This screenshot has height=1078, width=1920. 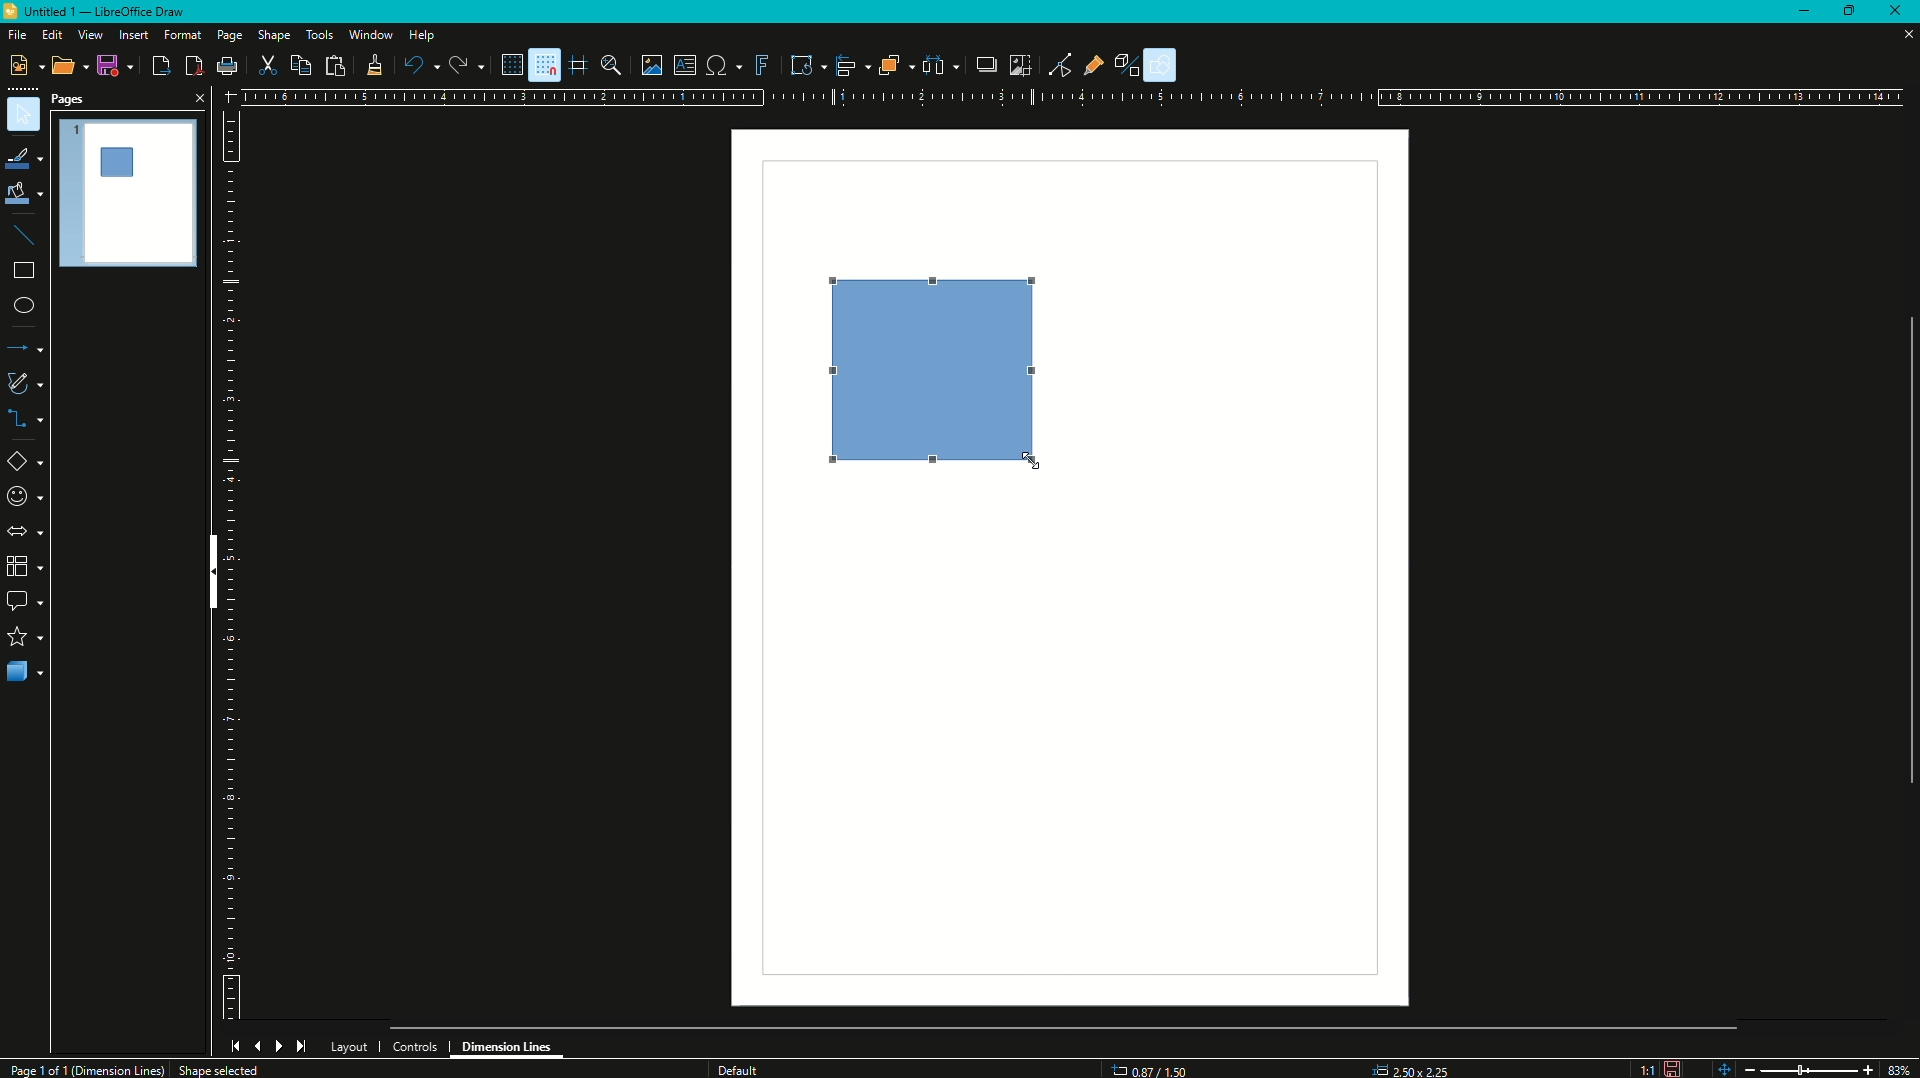 I want to click on Cut, so click(x=268, y=65).